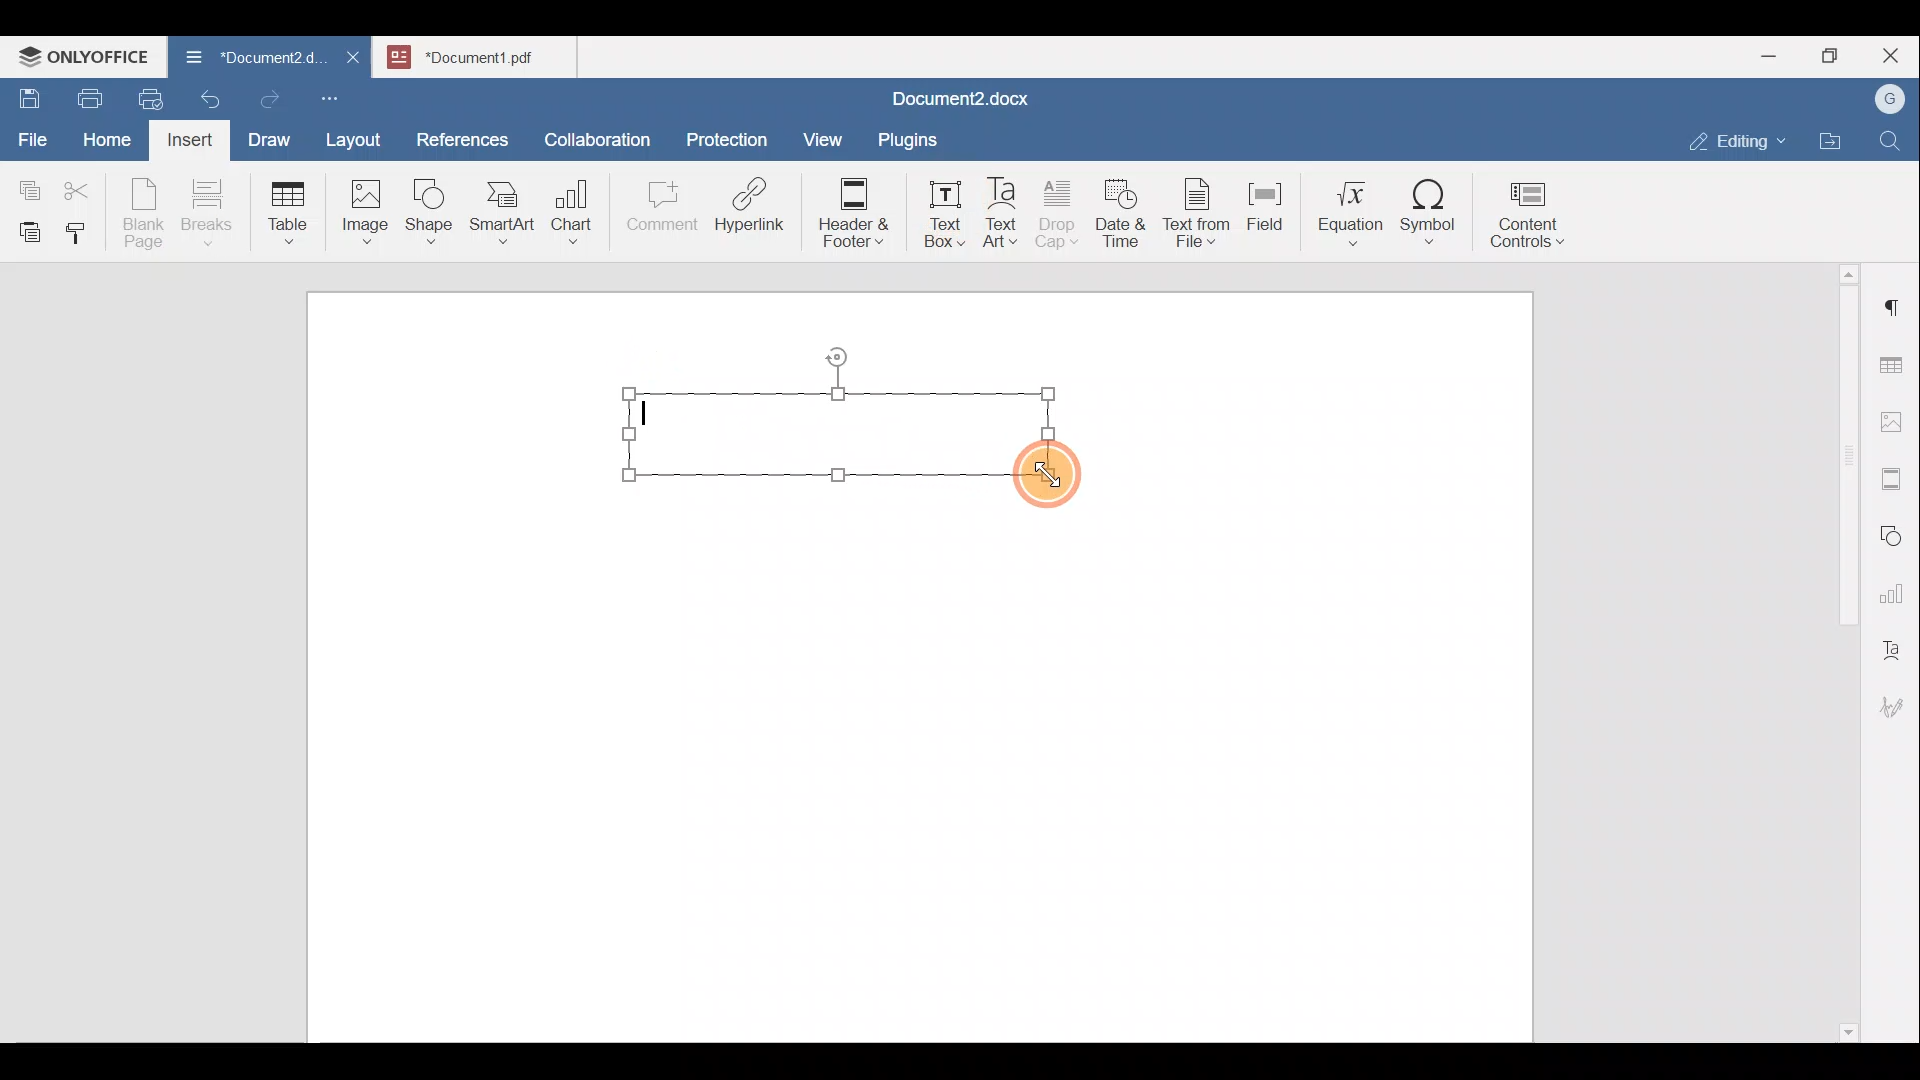 The height and width of the screenshot is (1080, 1920). What do you see at coordinates (1841, 649) in the screenshot?
I see `Scroll bar` at bounding box center [1841, 649].